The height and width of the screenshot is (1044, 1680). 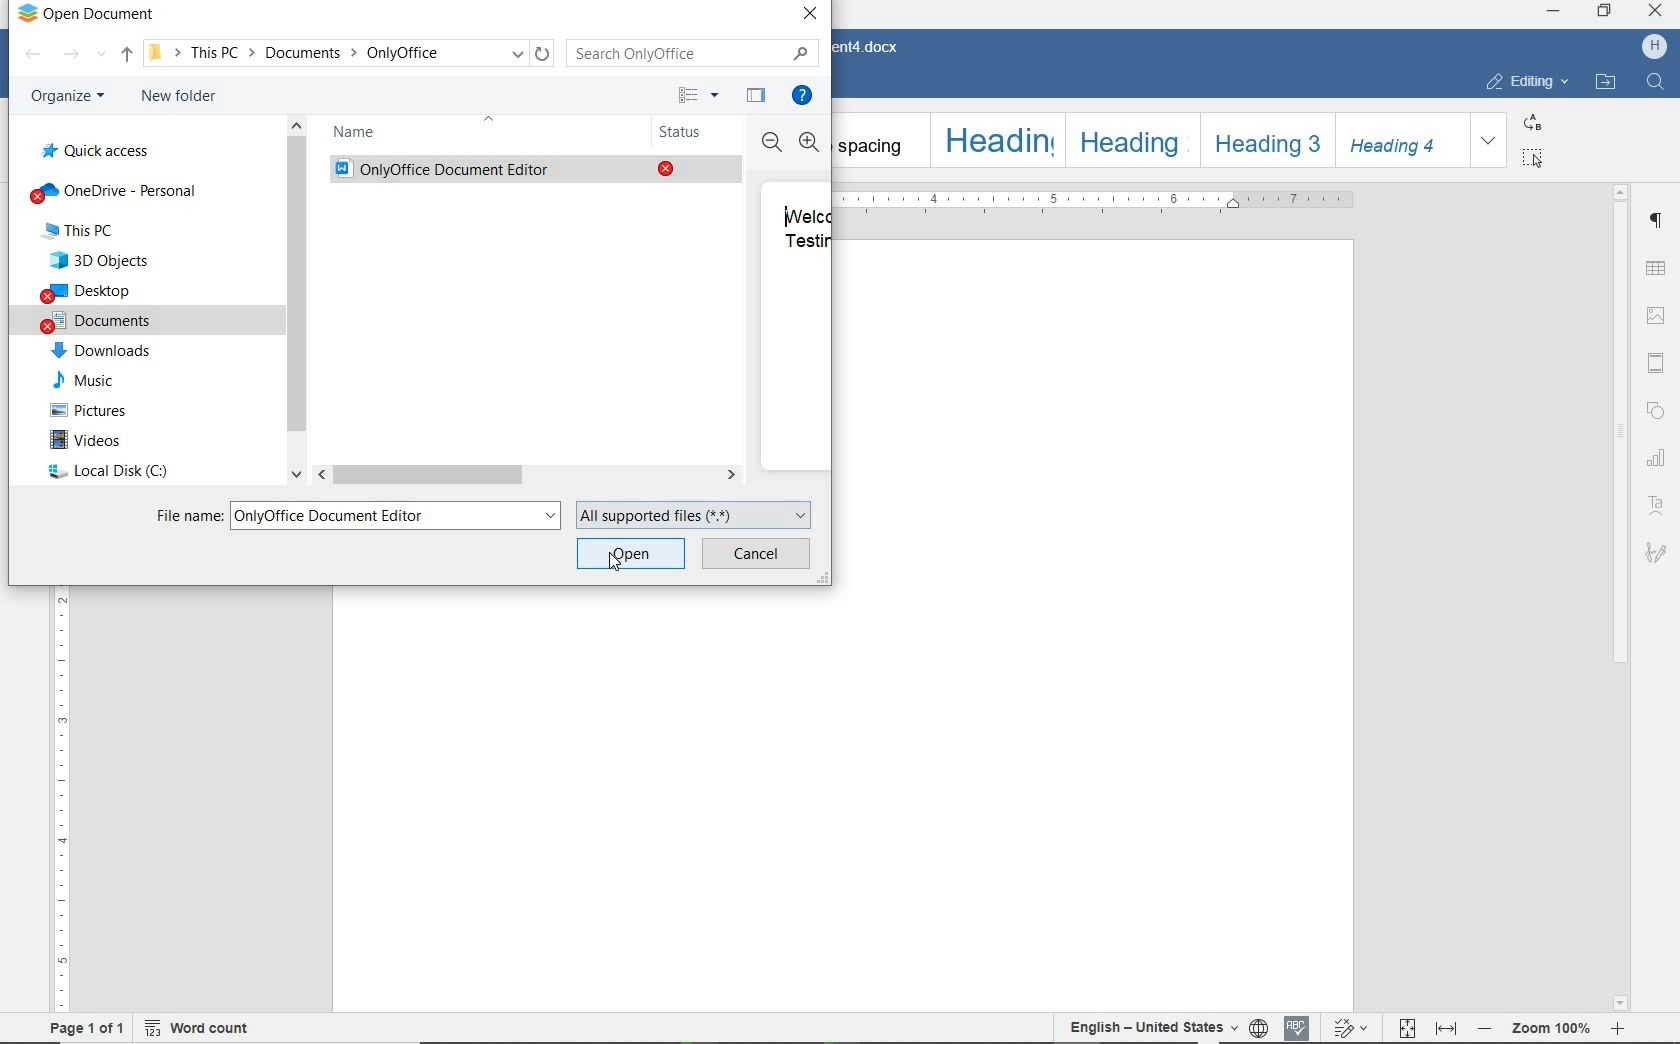 What do you see at coordinates (1531, 123) in the screenshot?
I see `replace` at bounding box center [1531, 123].